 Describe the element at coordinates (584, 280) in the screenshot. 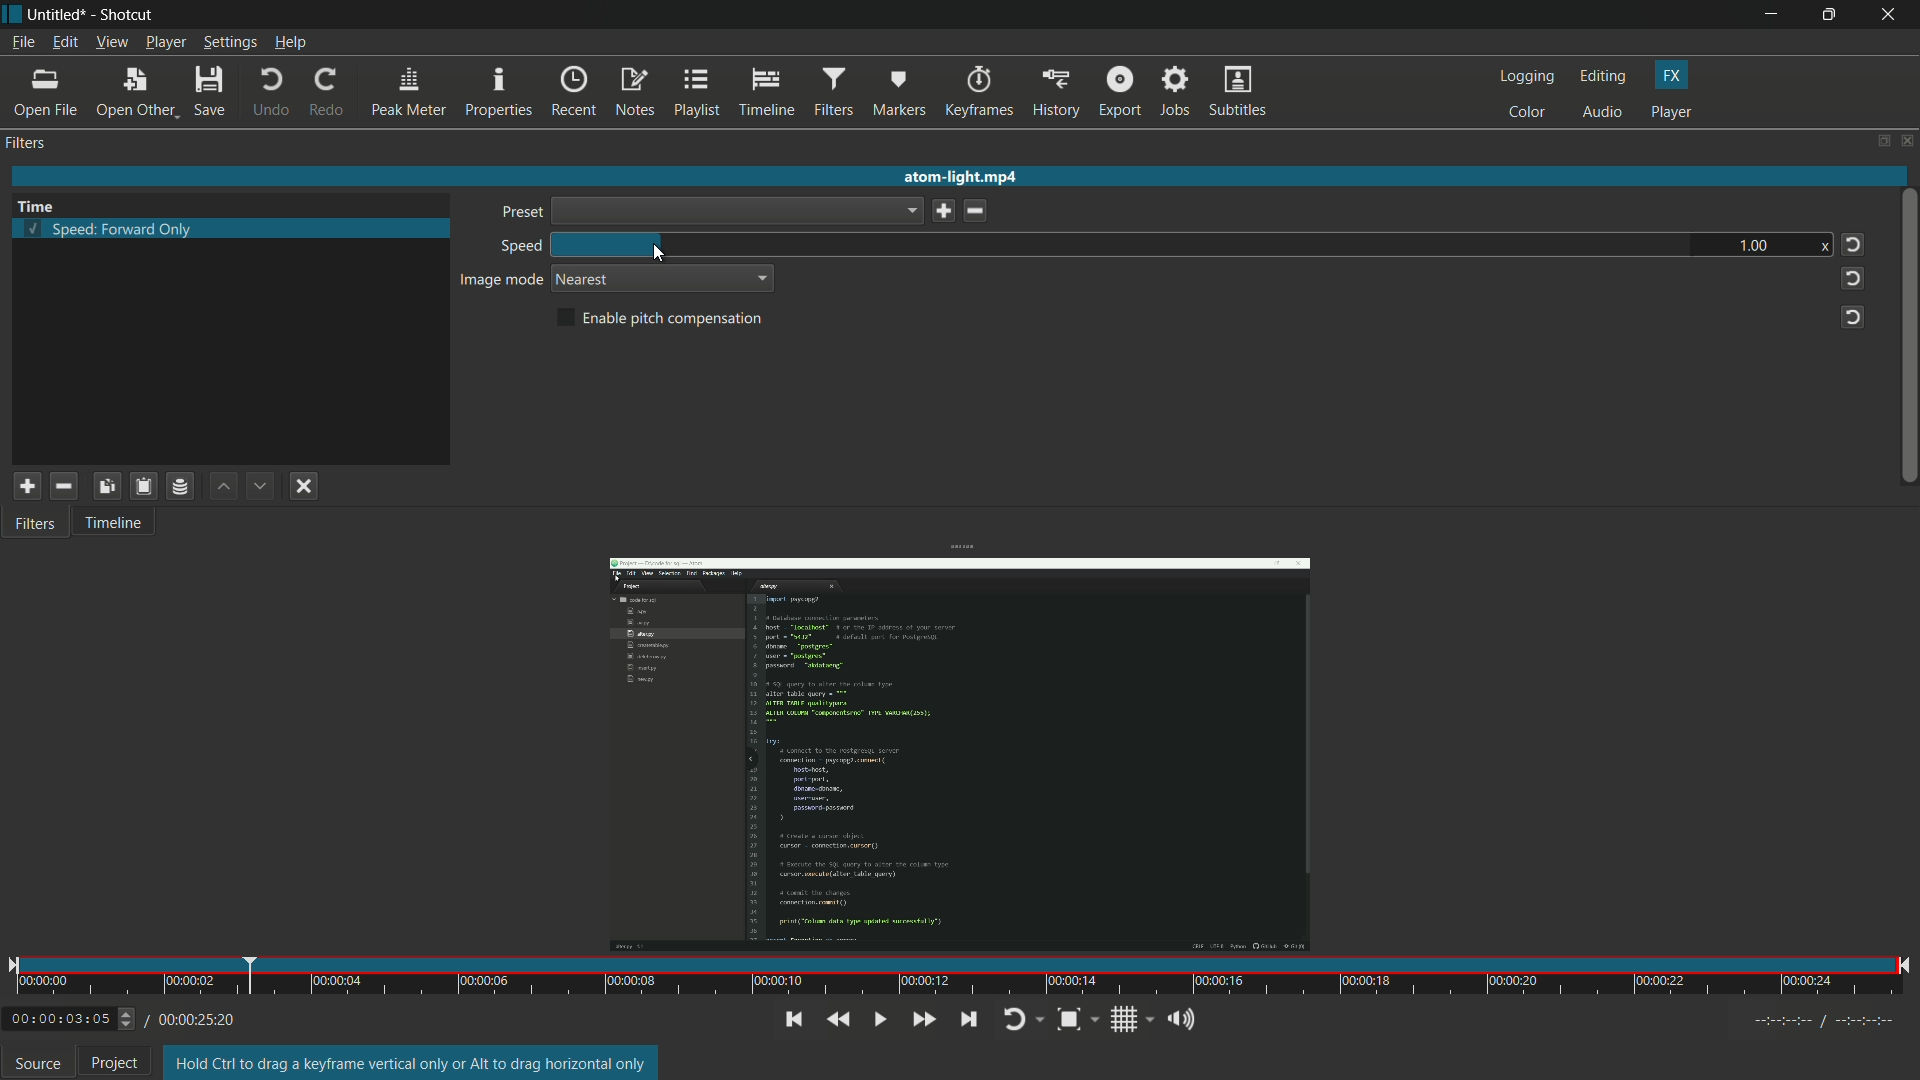

I see `nearest` at that location.